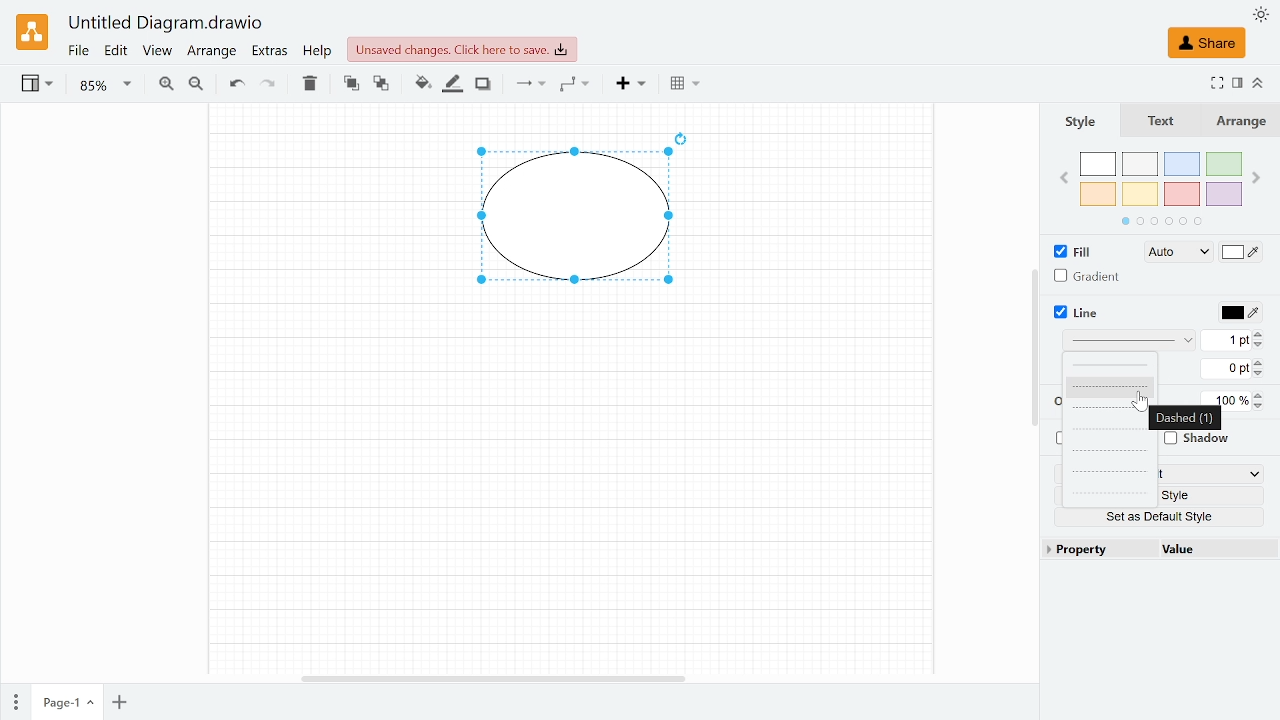 This screenshot has height=720, width=1280. Describe the element at coordinates (350, 86) in the screenshot. I see `To front` at that location.